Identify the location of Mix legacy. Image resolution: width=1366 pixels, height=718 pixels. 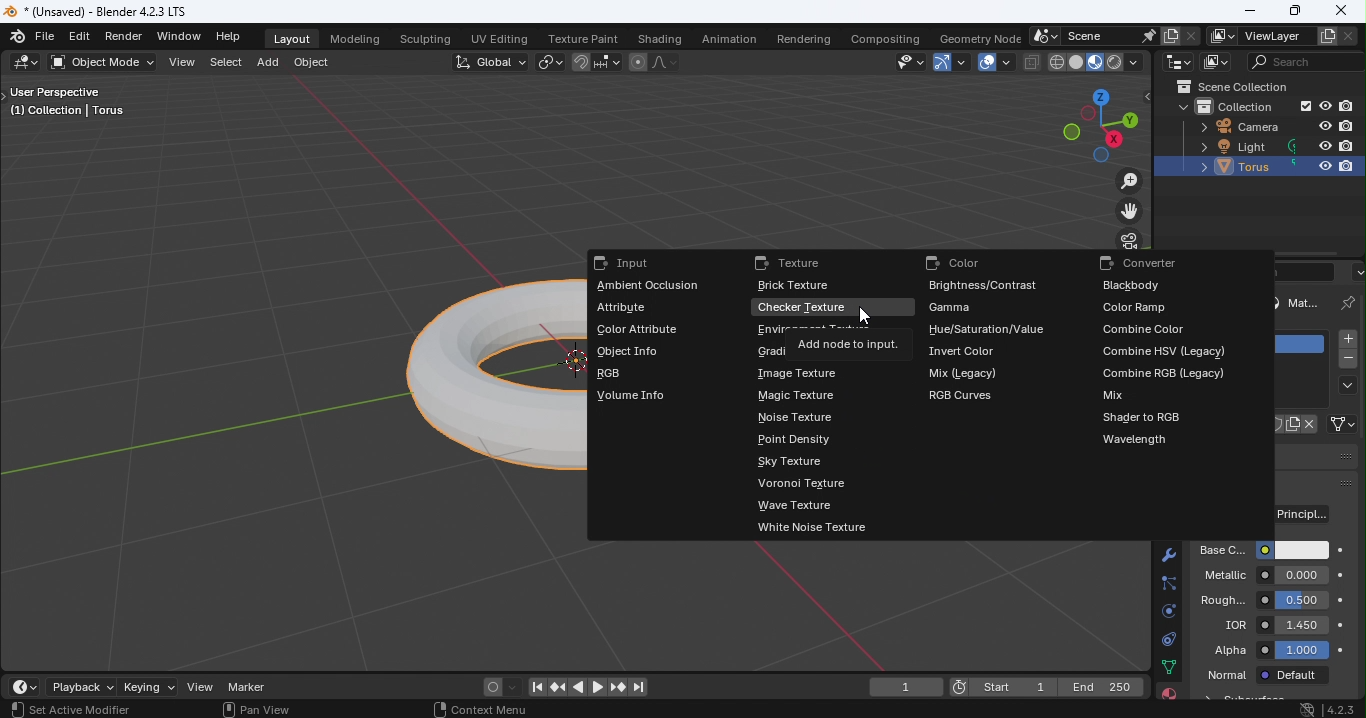
(961, 374).